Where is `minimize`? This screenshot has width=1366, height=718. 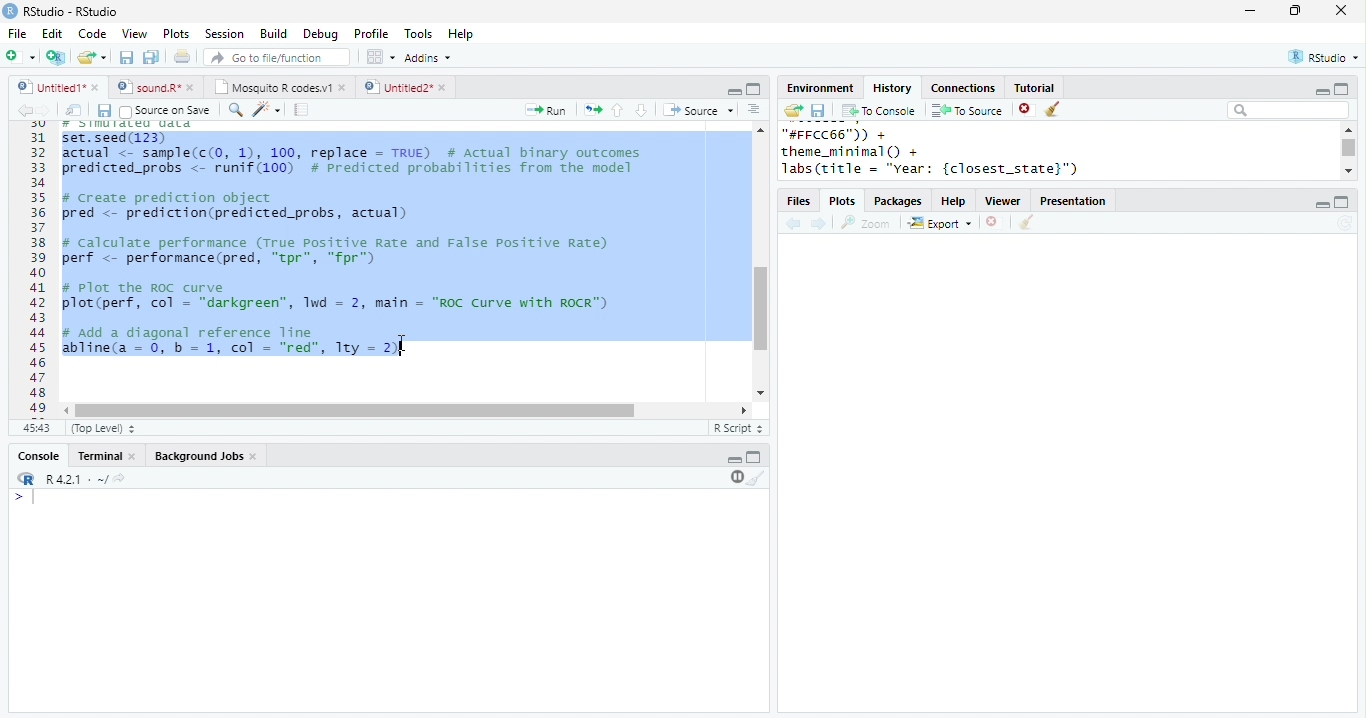 minimize is located at coordinates (1321, 92).